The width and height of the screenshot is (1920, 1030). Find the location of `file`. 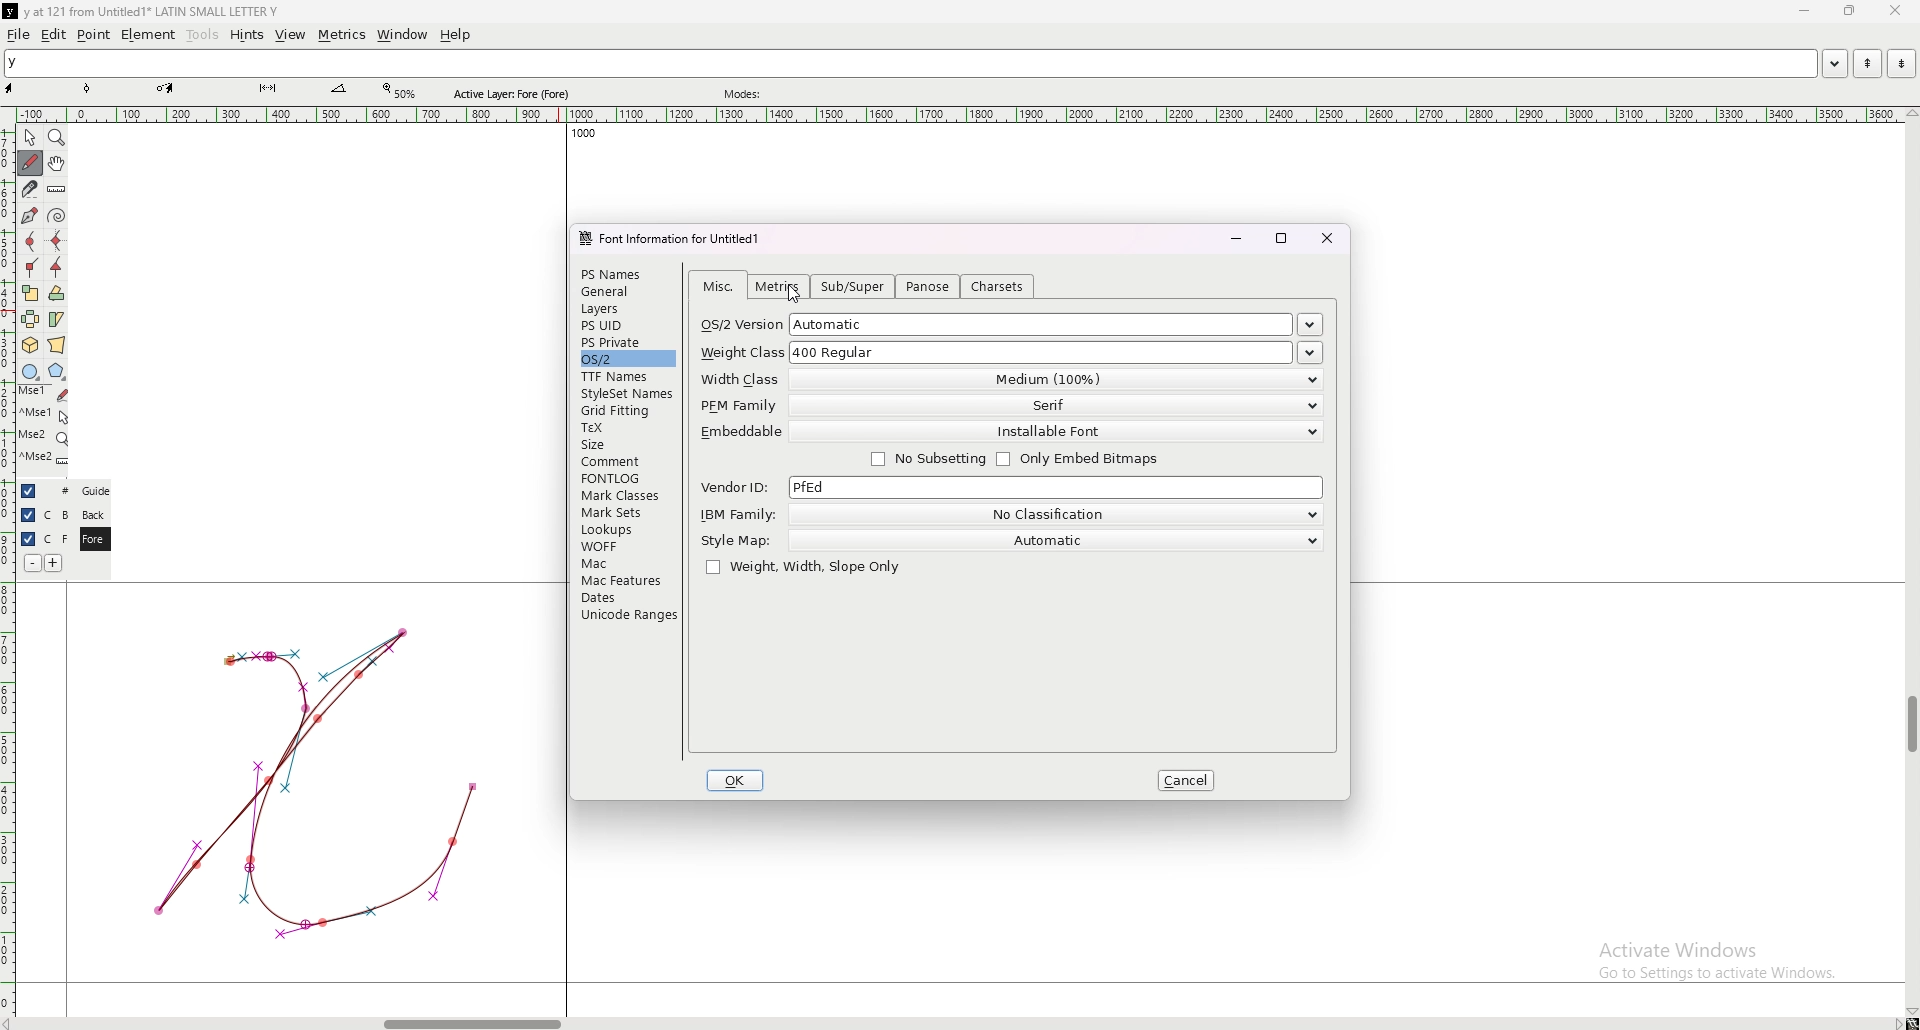

file is located at coordinates (19, 34).